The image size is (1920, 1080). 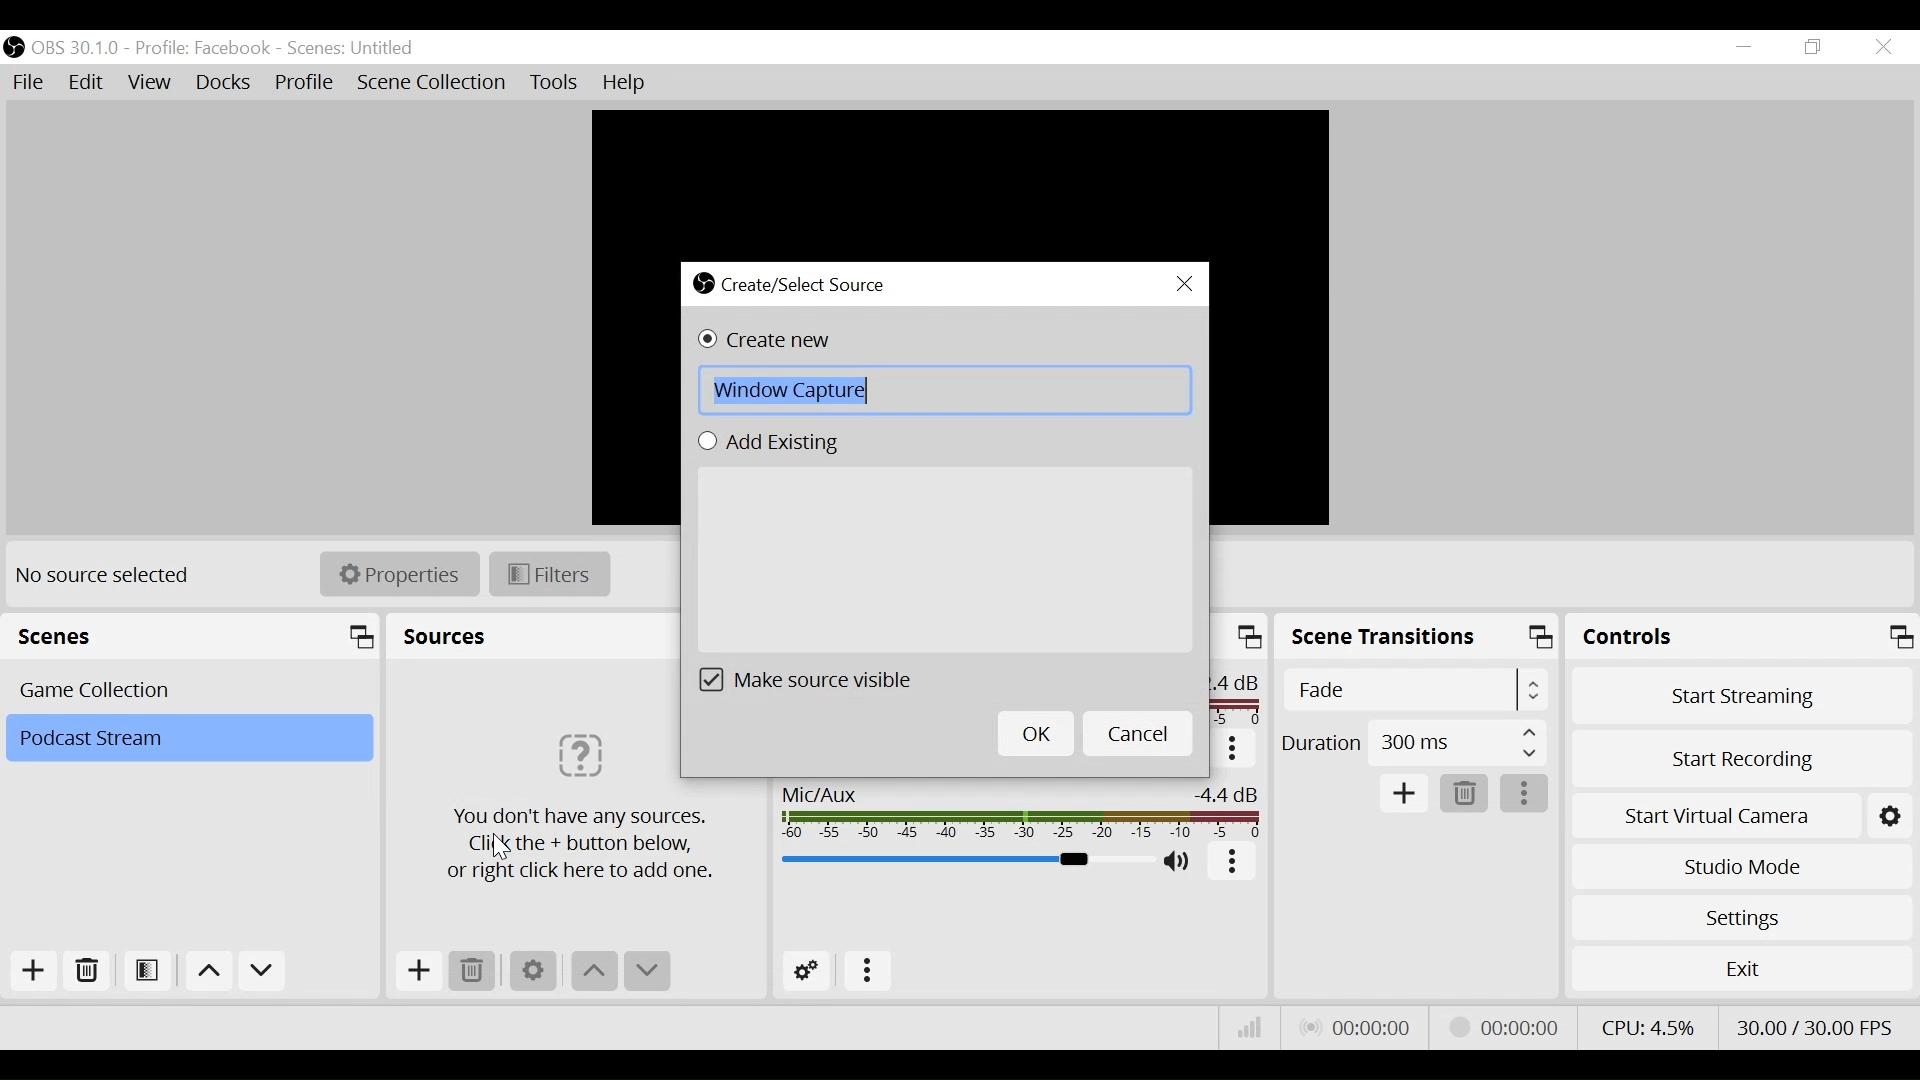 What do you see at coordinates (1508, 1028) in the screenshot?
I see `Stream Status` at bounding box center [1508, 1028].